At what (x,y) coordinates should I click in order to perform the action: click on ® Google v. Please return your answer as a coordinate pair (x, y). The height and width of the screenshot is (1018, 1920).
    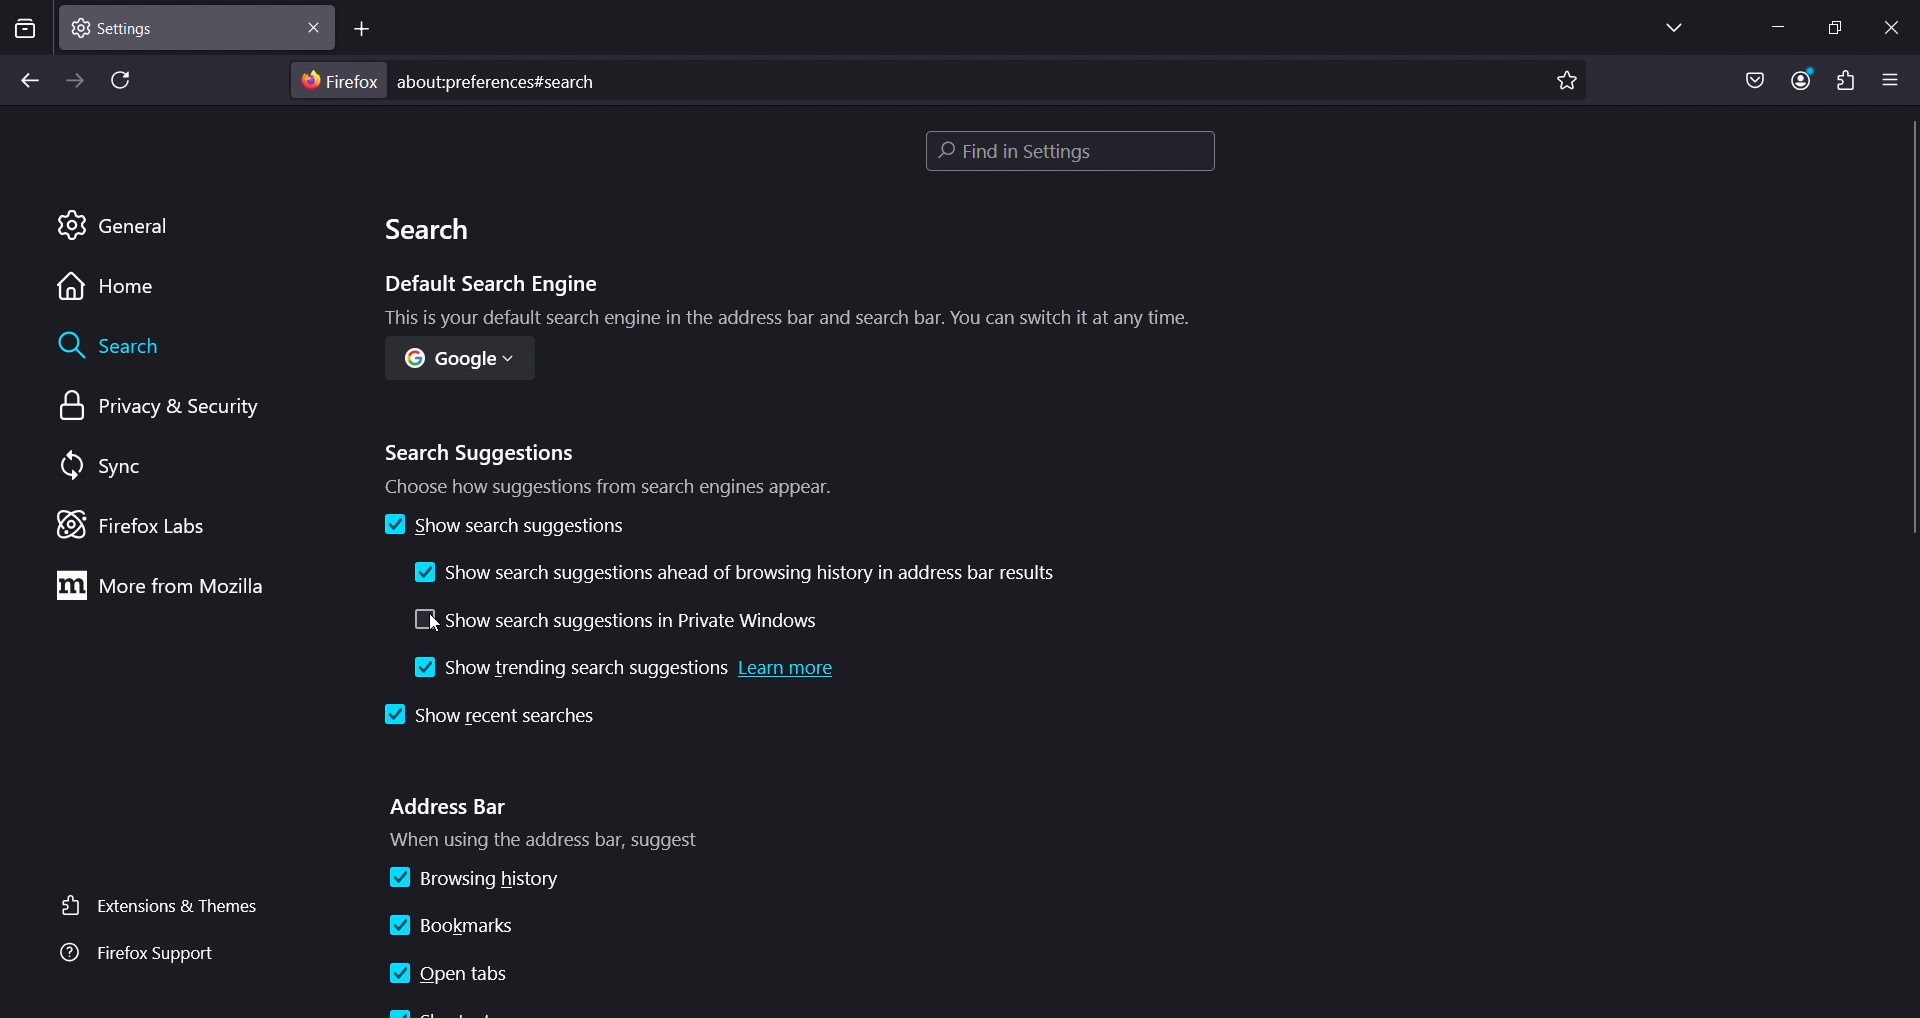
    Looking at the image, I should click on (459, 363).